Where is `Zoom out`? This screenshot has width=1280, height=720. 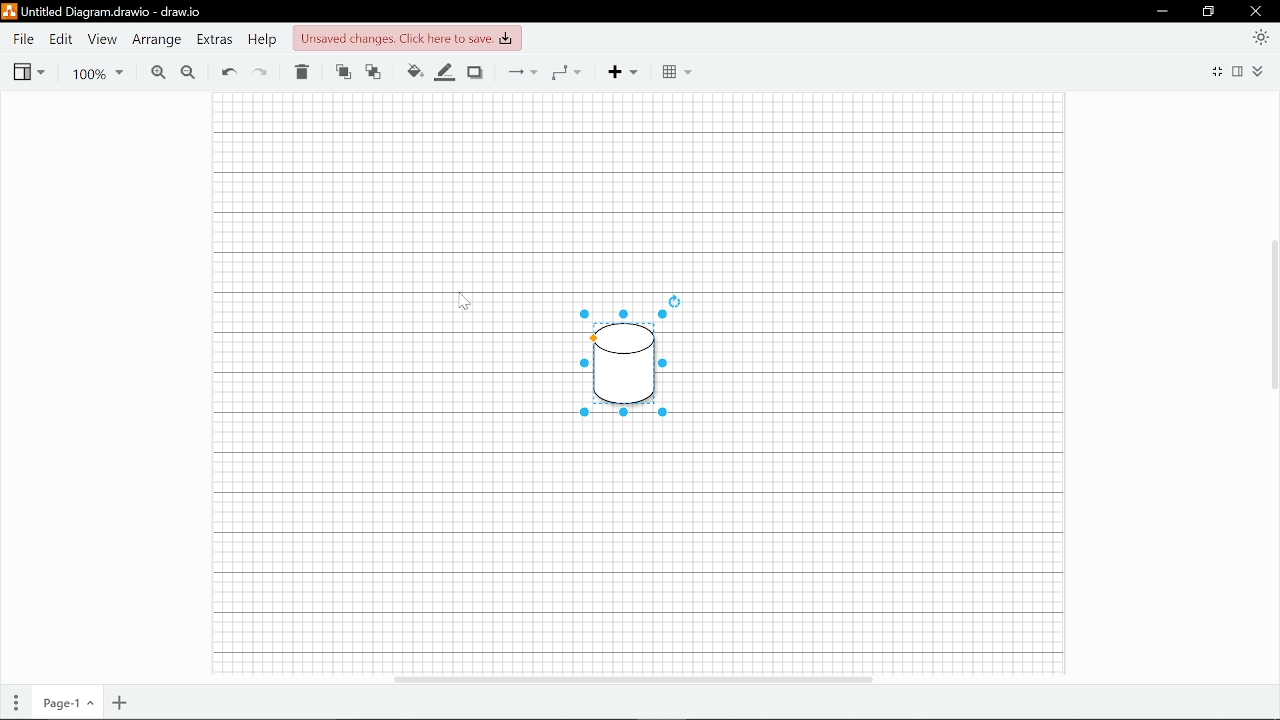
Zoom out is located at coordinates (189, 72).